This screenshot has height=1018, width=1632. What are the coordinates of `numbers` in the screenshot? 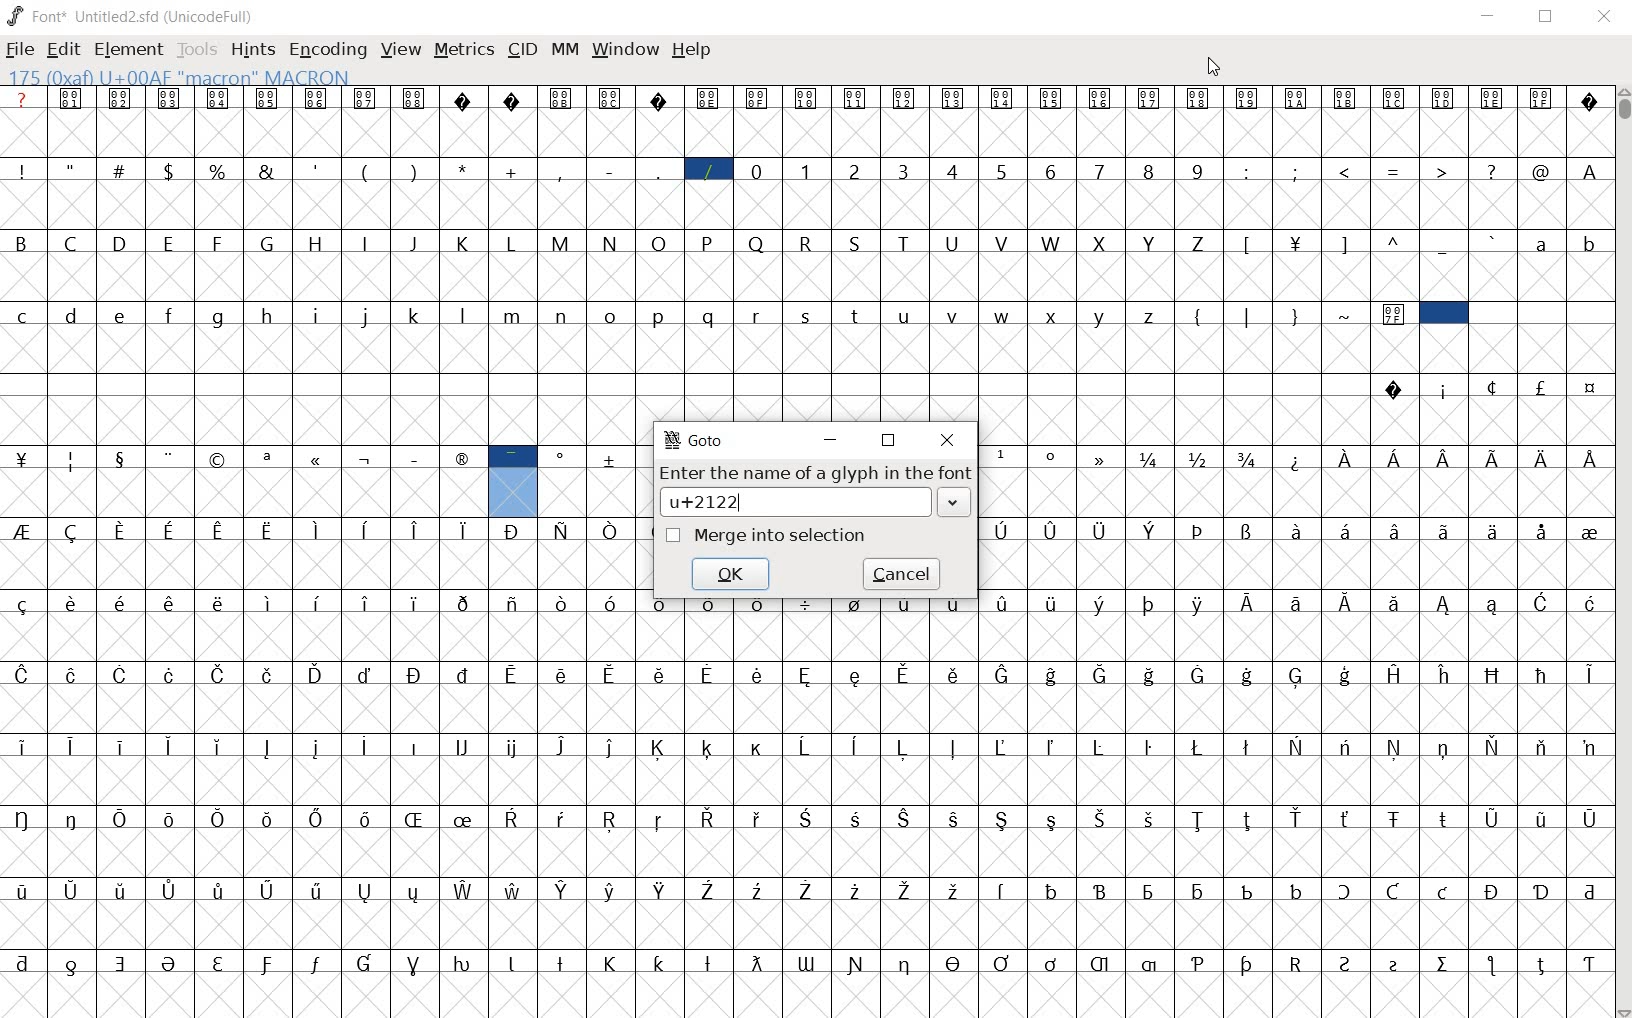 It's located at (977, 194).